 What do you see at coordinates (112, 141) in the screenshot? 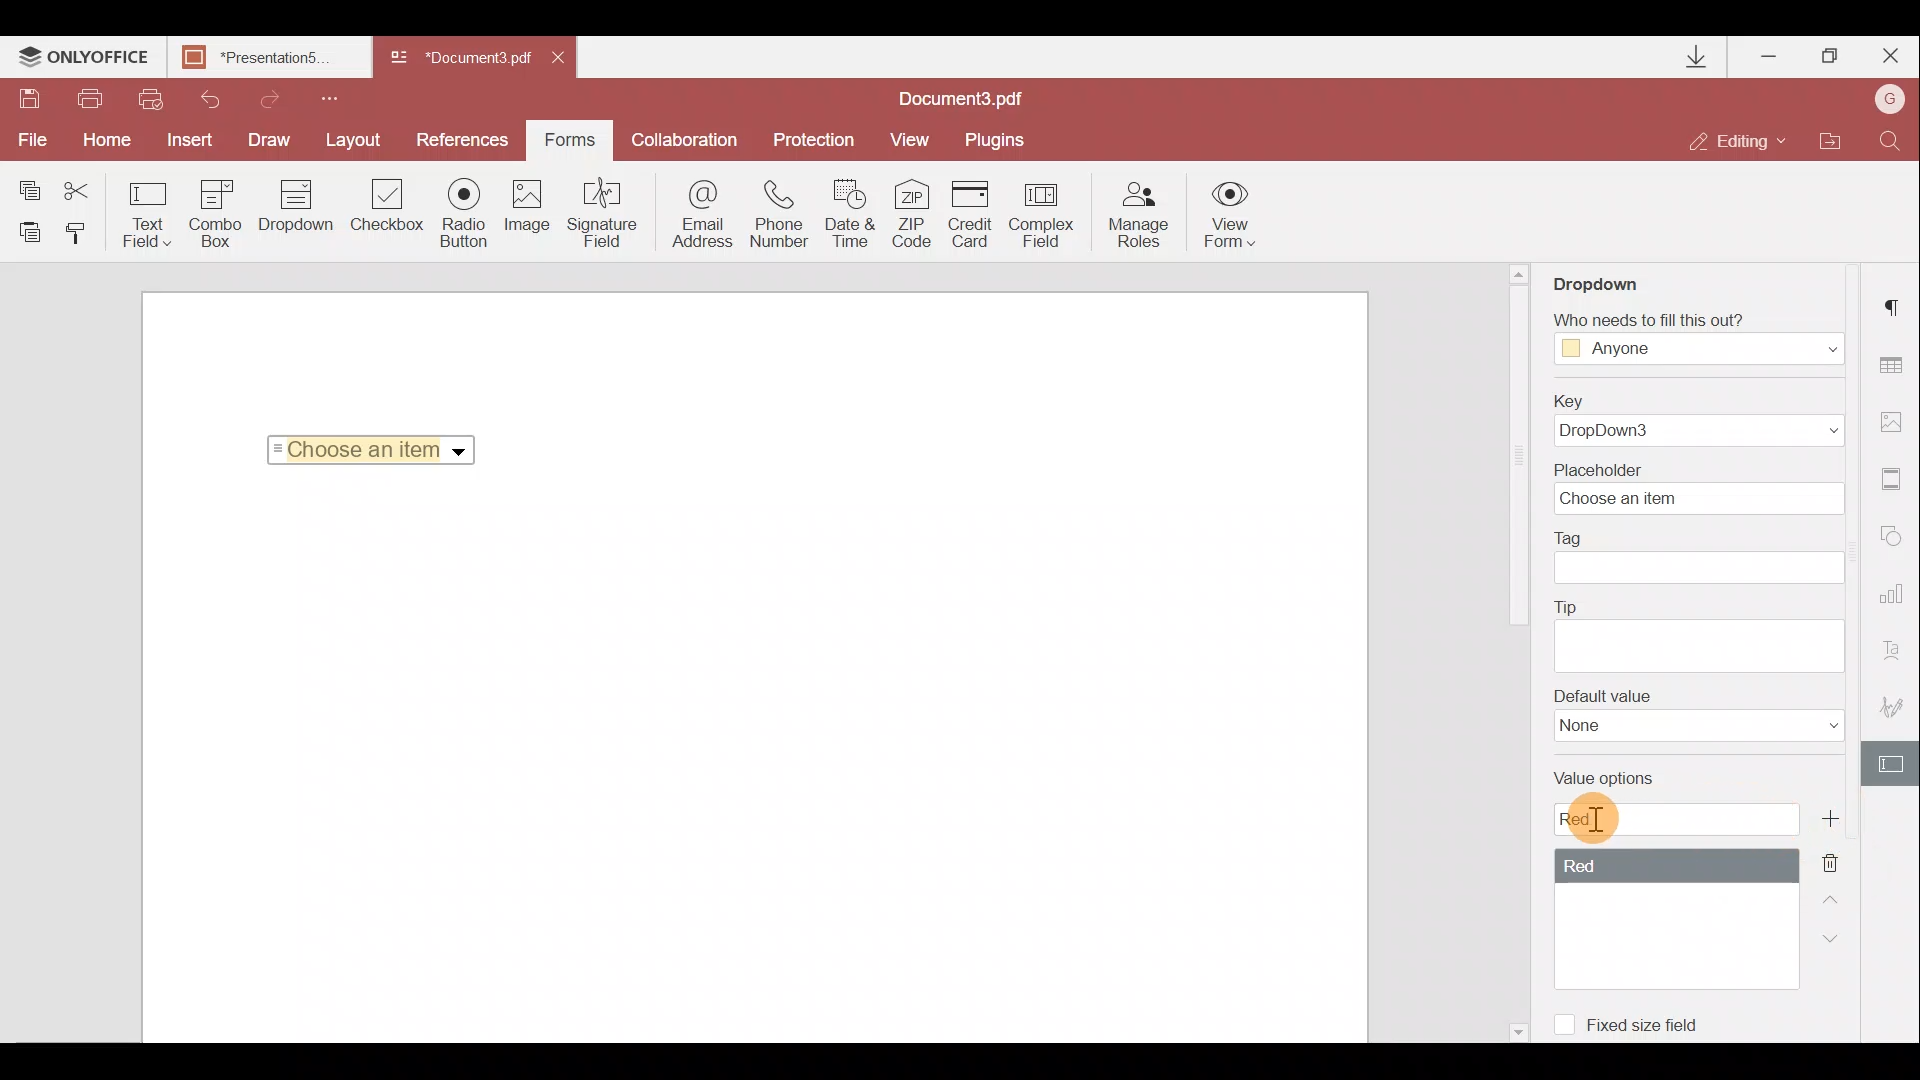
I see `Home` at bounding box center [112, 141].